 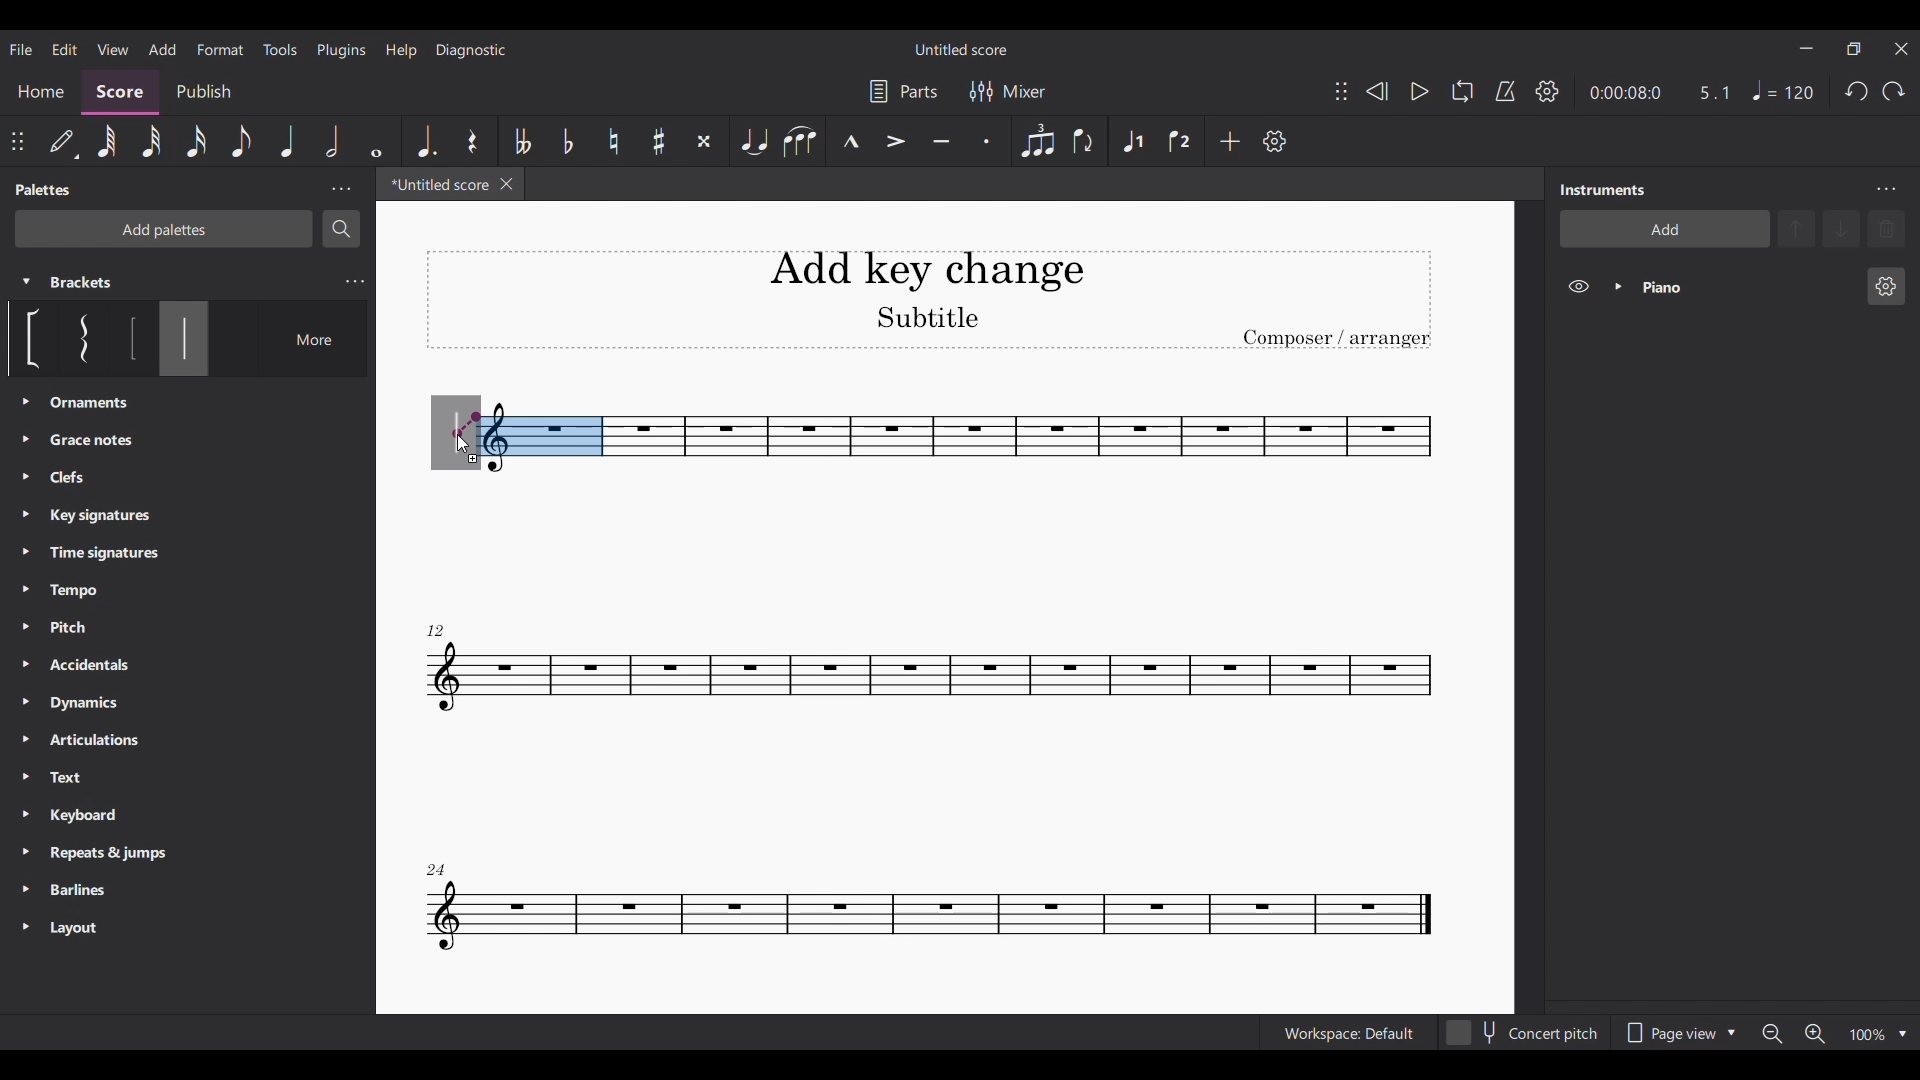 I want to click on Bracket options to choose from, so click(x=74, y=338).